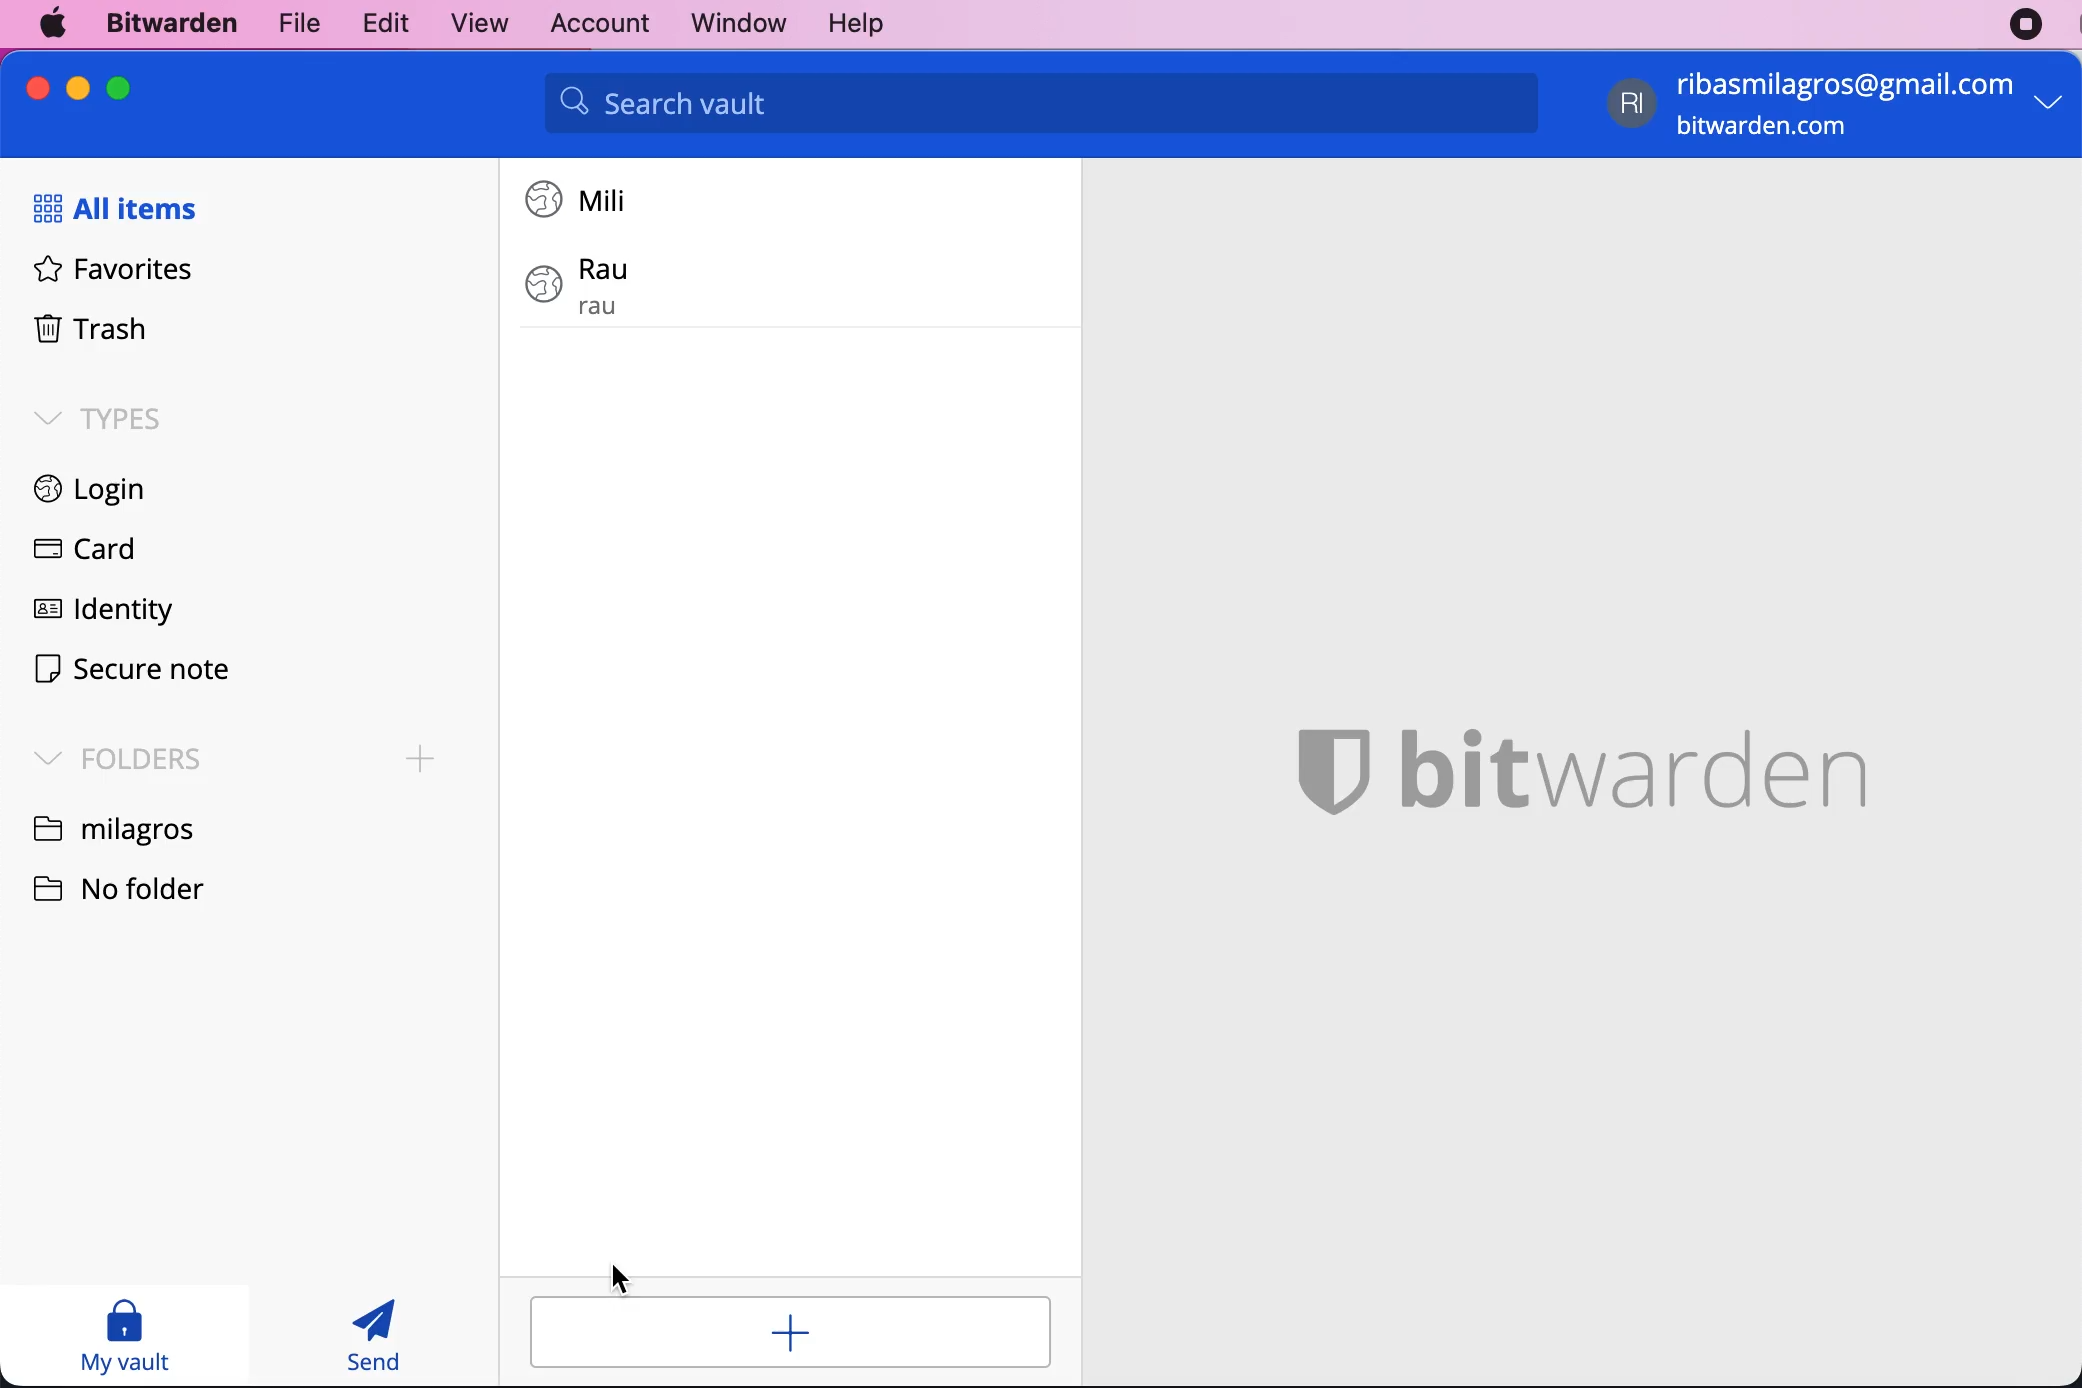 This screenshot has height=1388, width=2082. I want to click on card, so click(78, 552).